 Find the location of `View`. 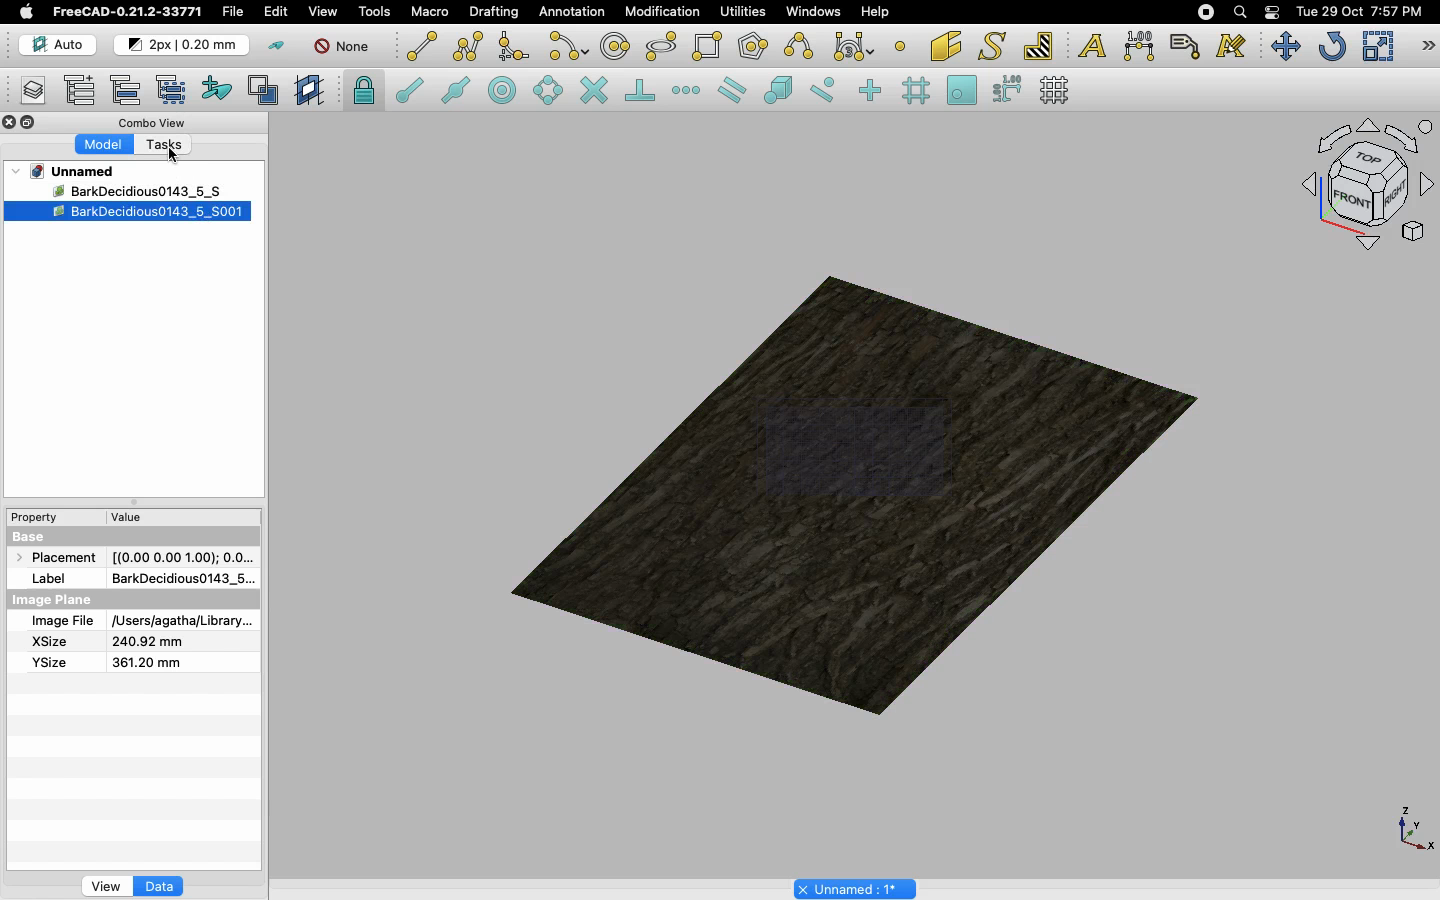

View is located at coordinates (106, 885).